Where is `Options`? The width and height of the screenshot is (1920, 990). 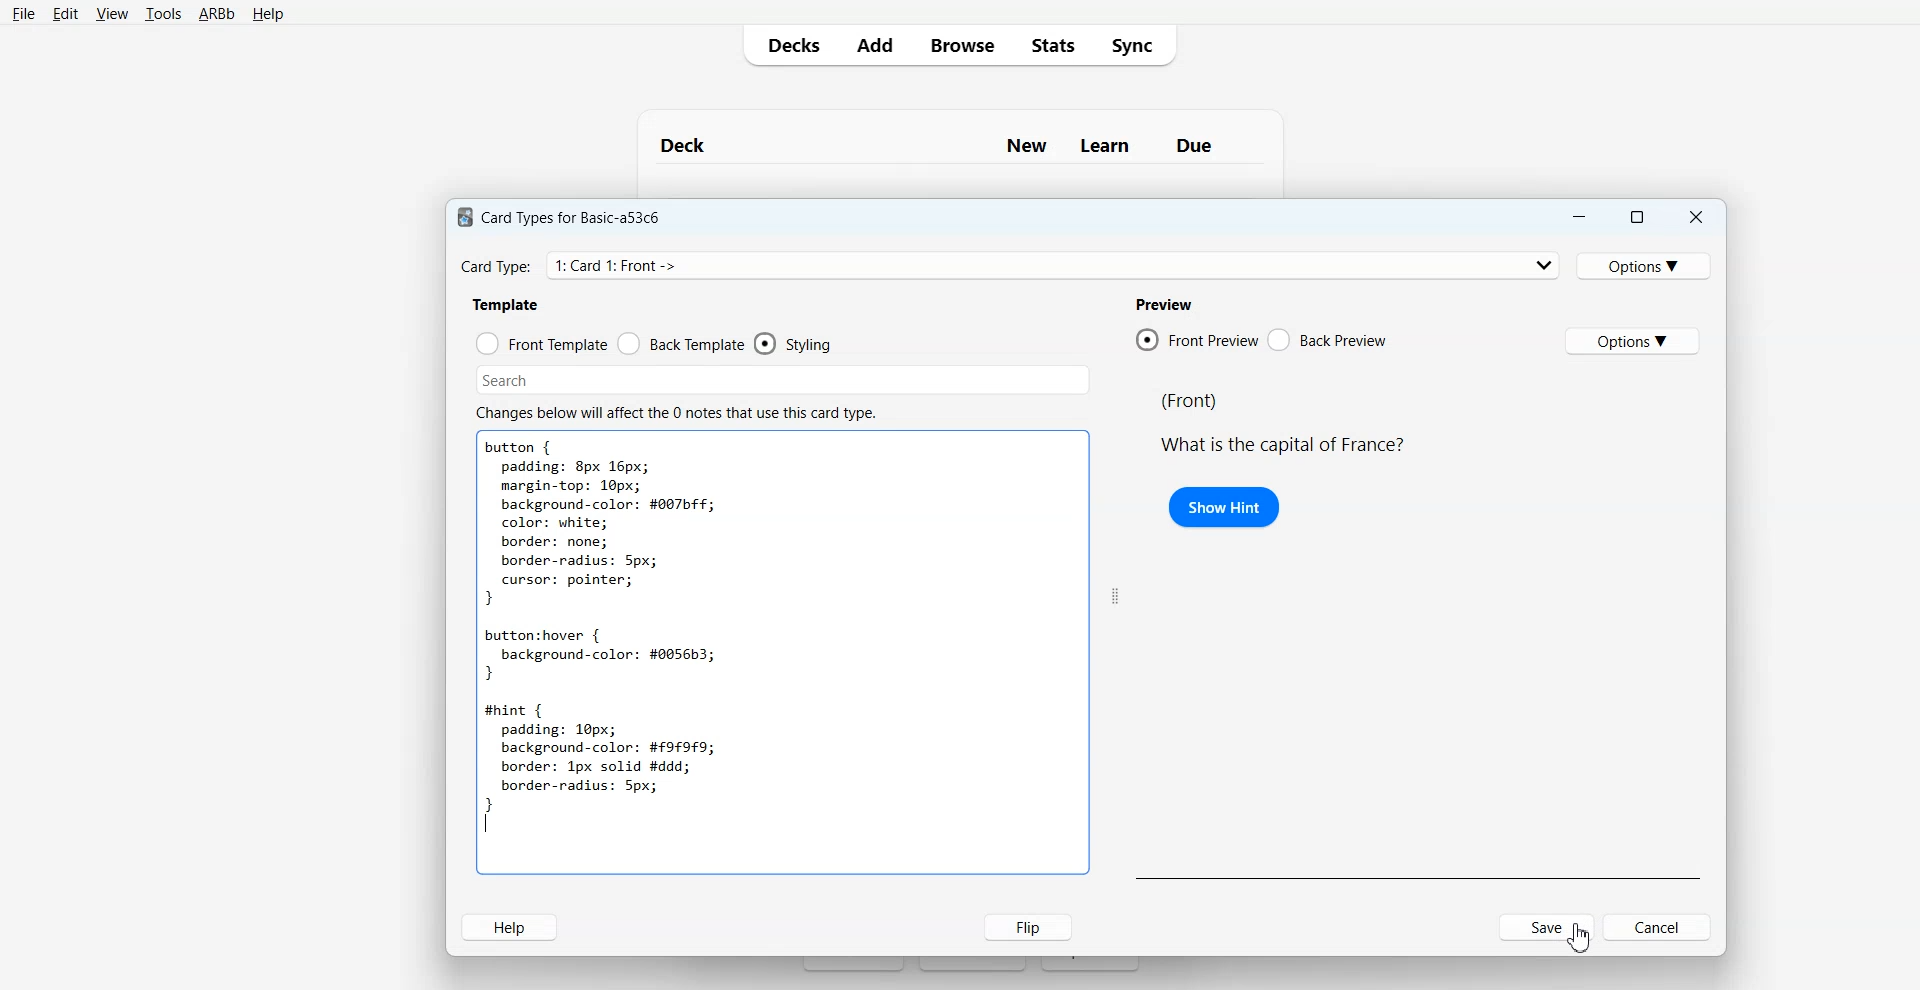
Options is located at coordinates (1647, 265).